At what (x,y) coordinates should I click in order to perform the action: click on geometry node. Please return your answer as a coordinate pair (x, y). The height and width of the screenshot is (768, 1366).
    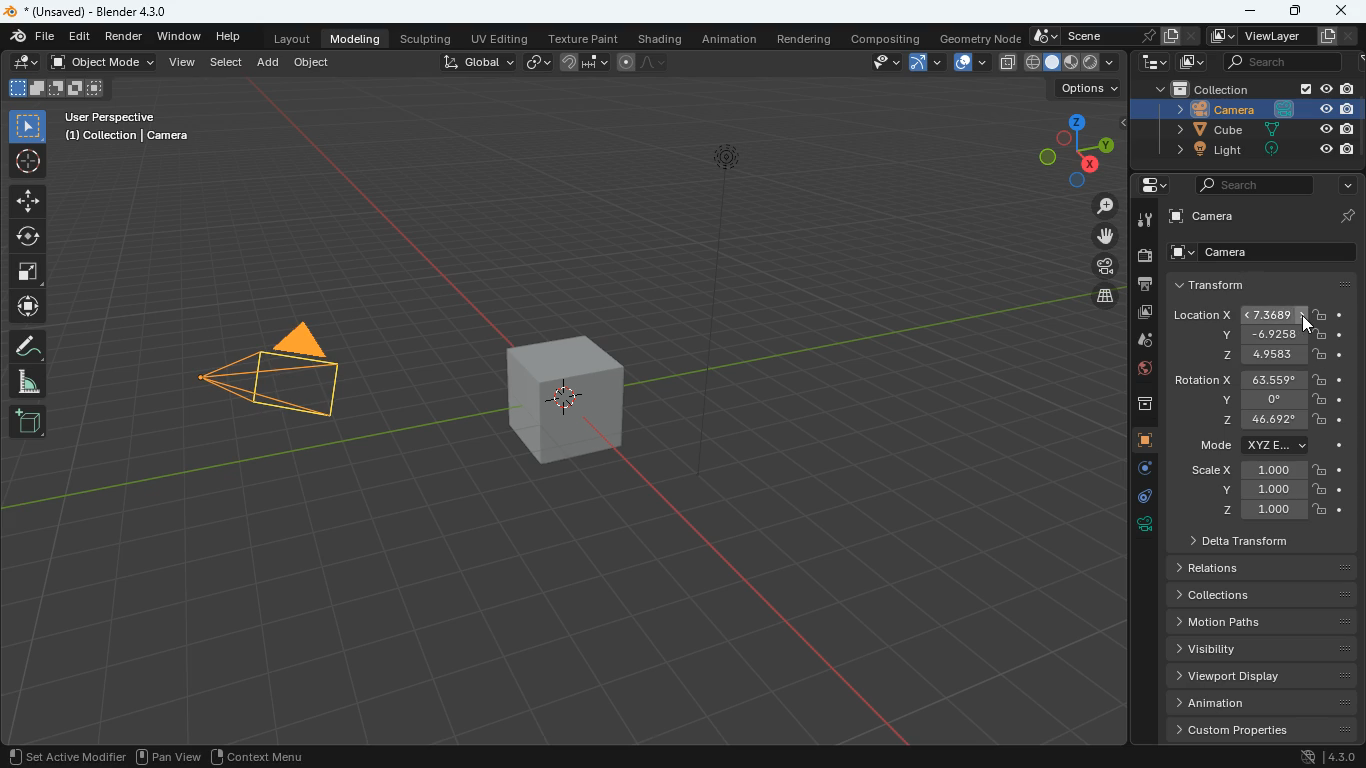
    Looking at the image, I should click on (981, 37).